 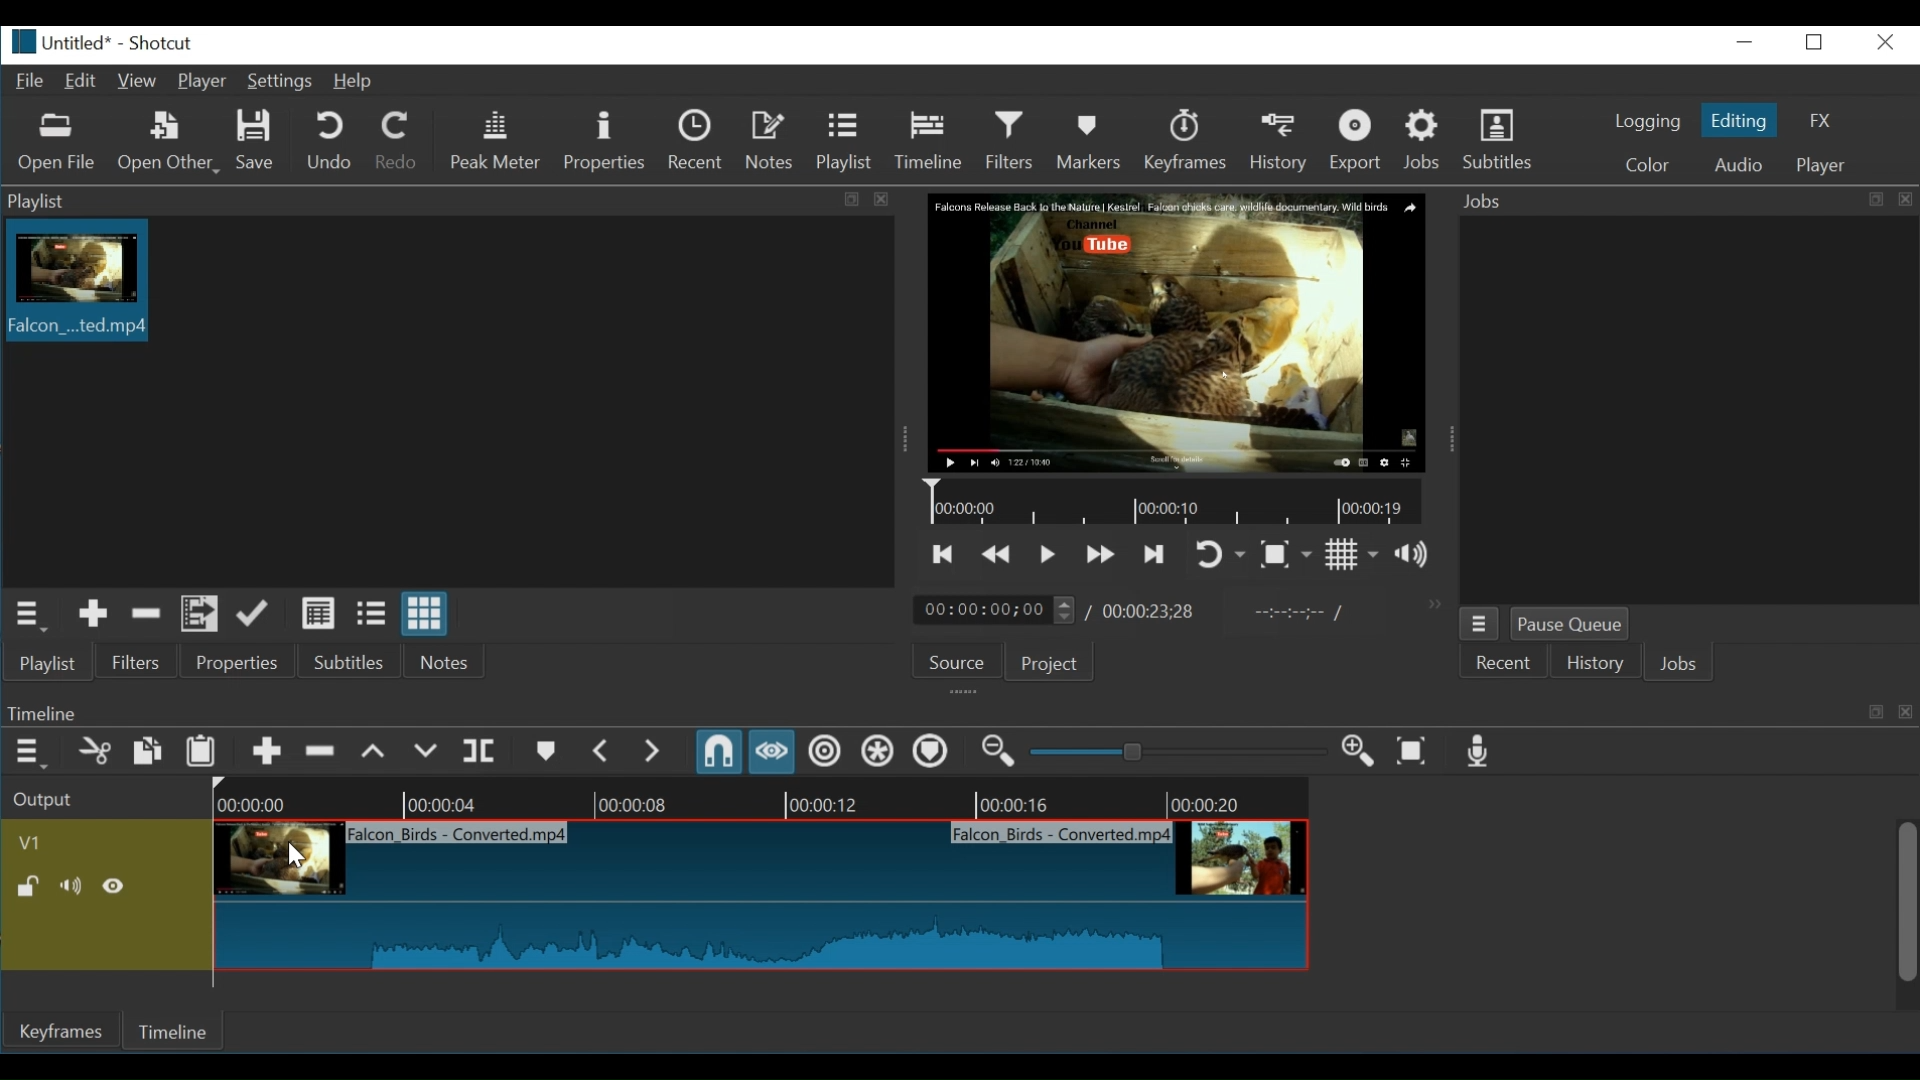 What do you see at coordinates (1054, 662) in the screenshot?
I see `Project` at bounding box center [1054, 662].